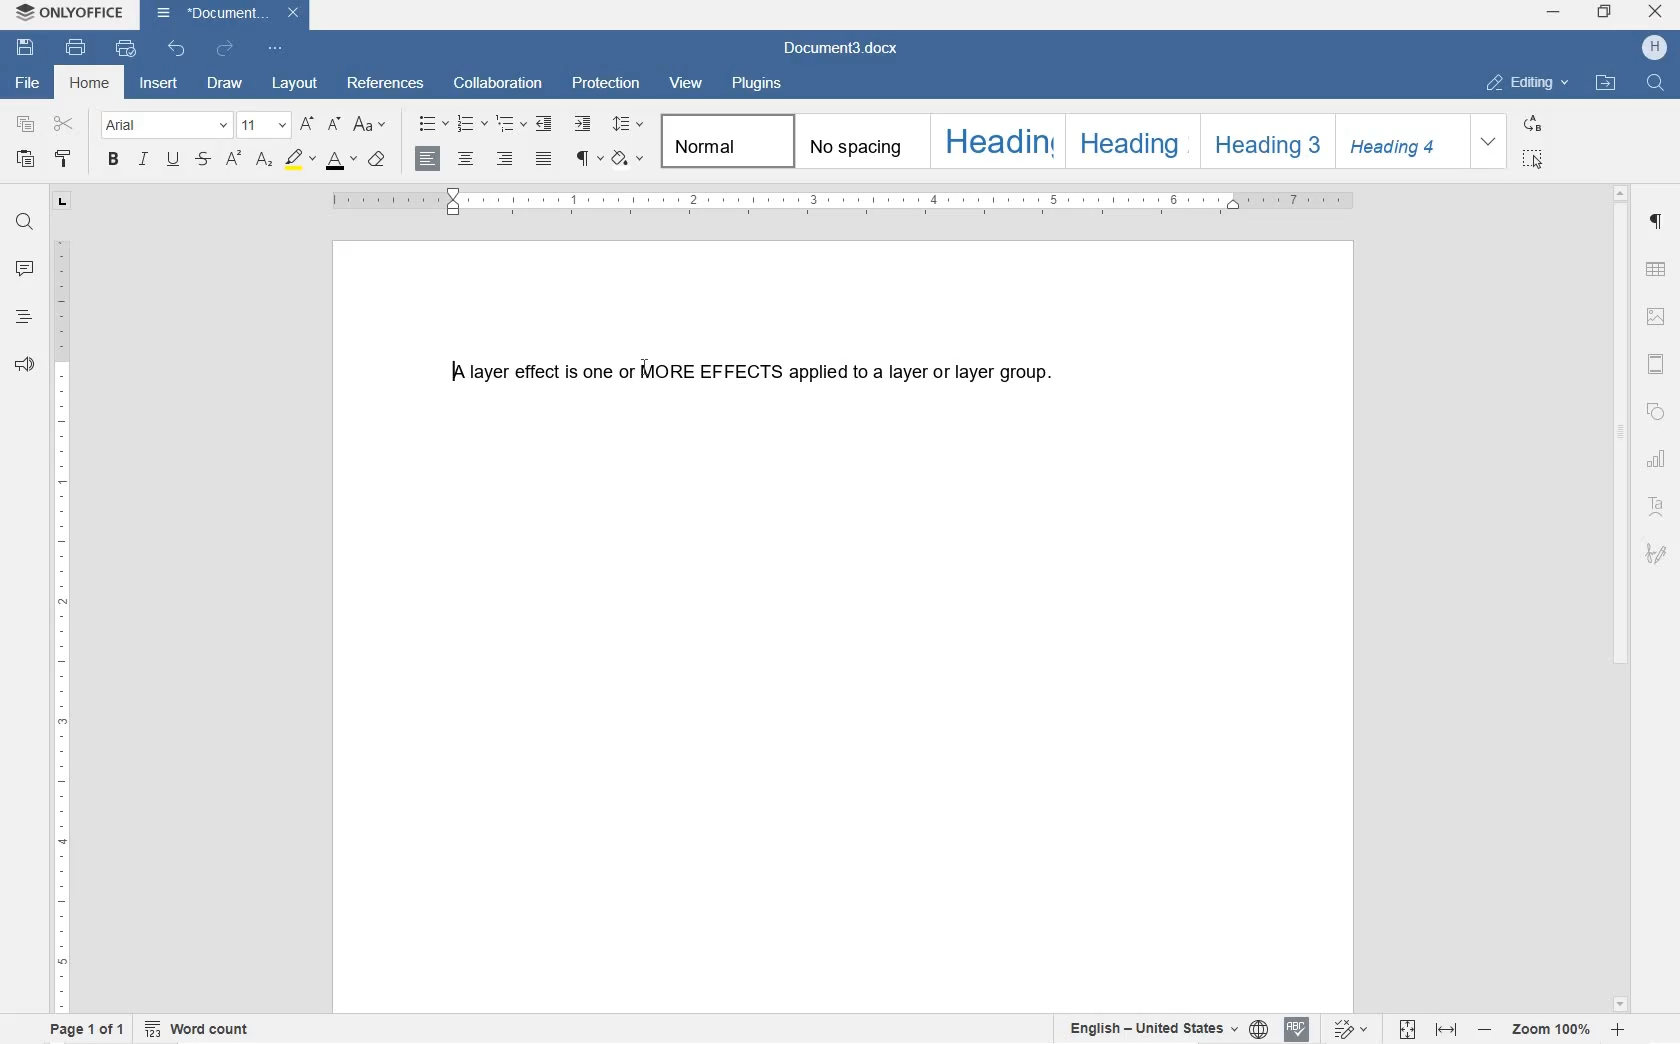 This screenshot has height=1044, width=1680. What do you see at coordinates (225, 48) in the screenshot?
I see `REDO` at bounding box center [225, 48].